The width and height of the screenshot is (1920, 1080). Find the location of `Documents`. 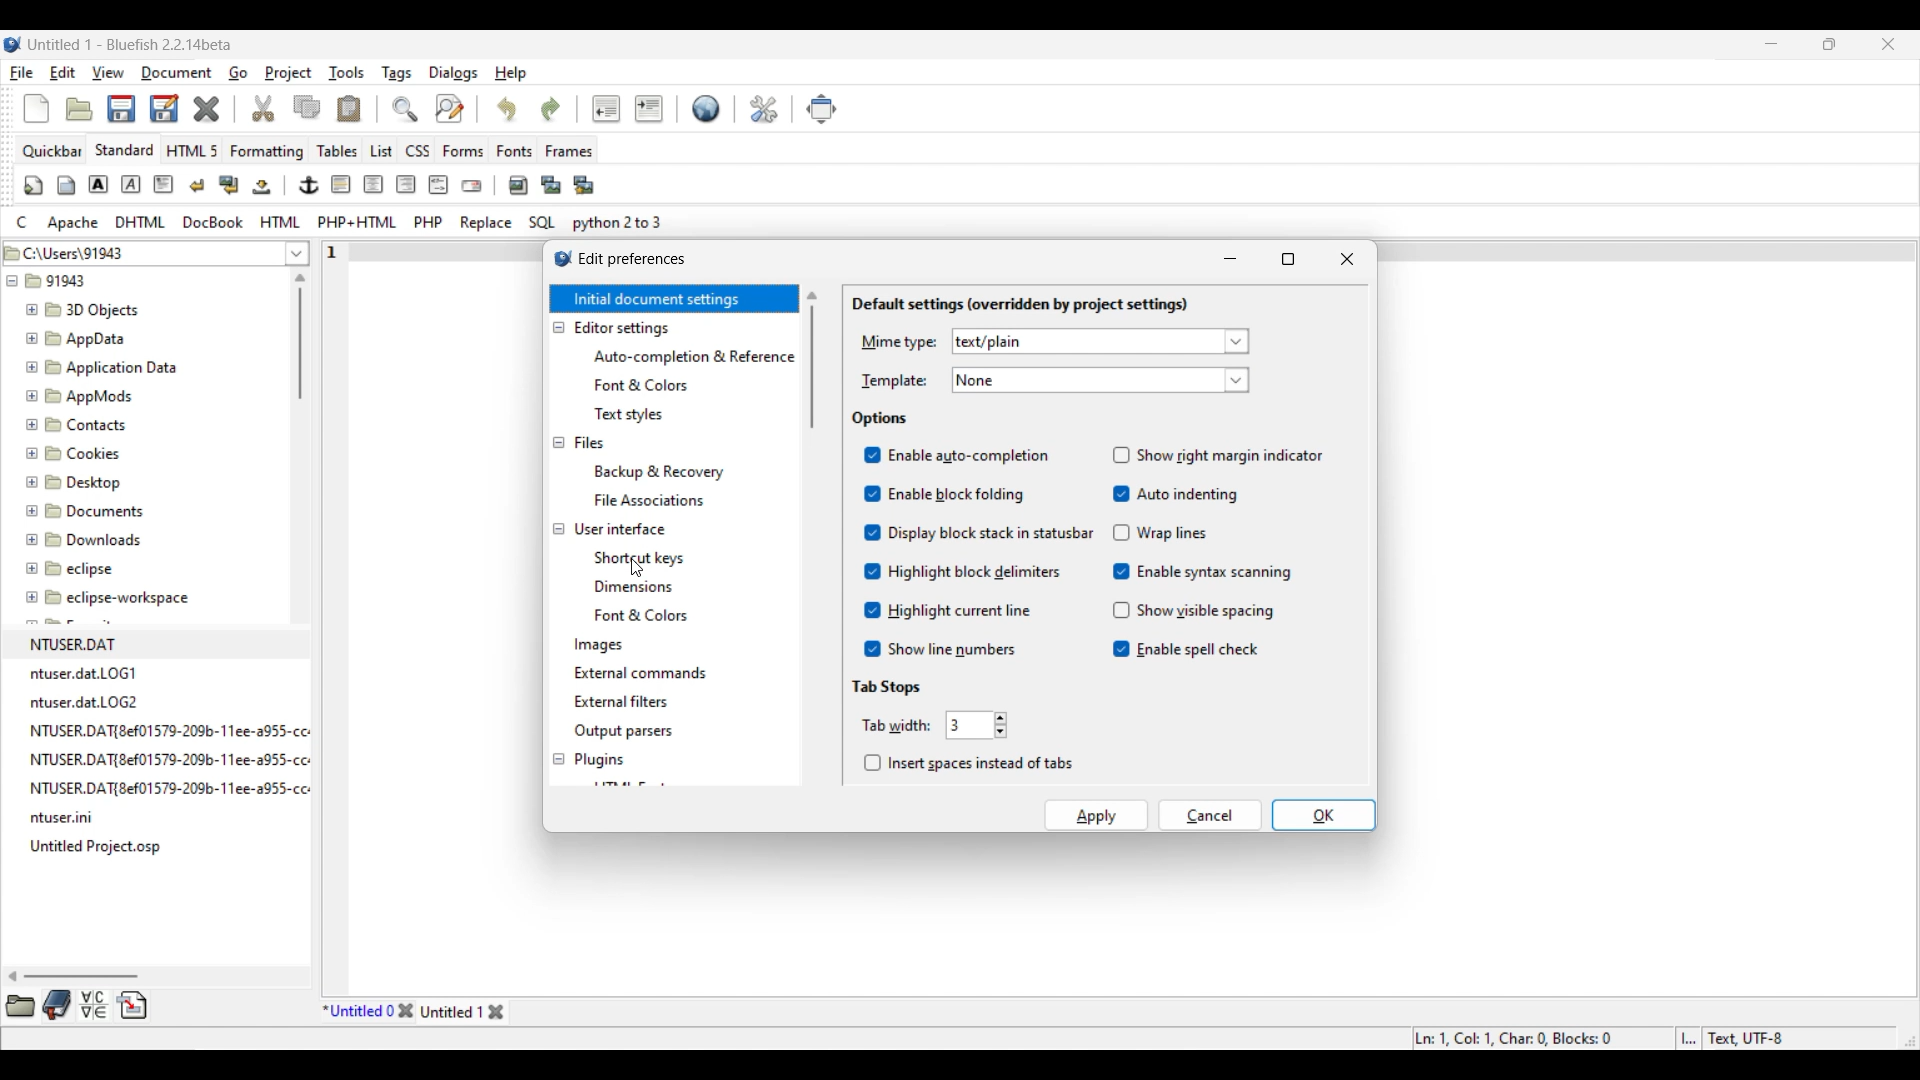

Documents is located at coordinates (95, 509).